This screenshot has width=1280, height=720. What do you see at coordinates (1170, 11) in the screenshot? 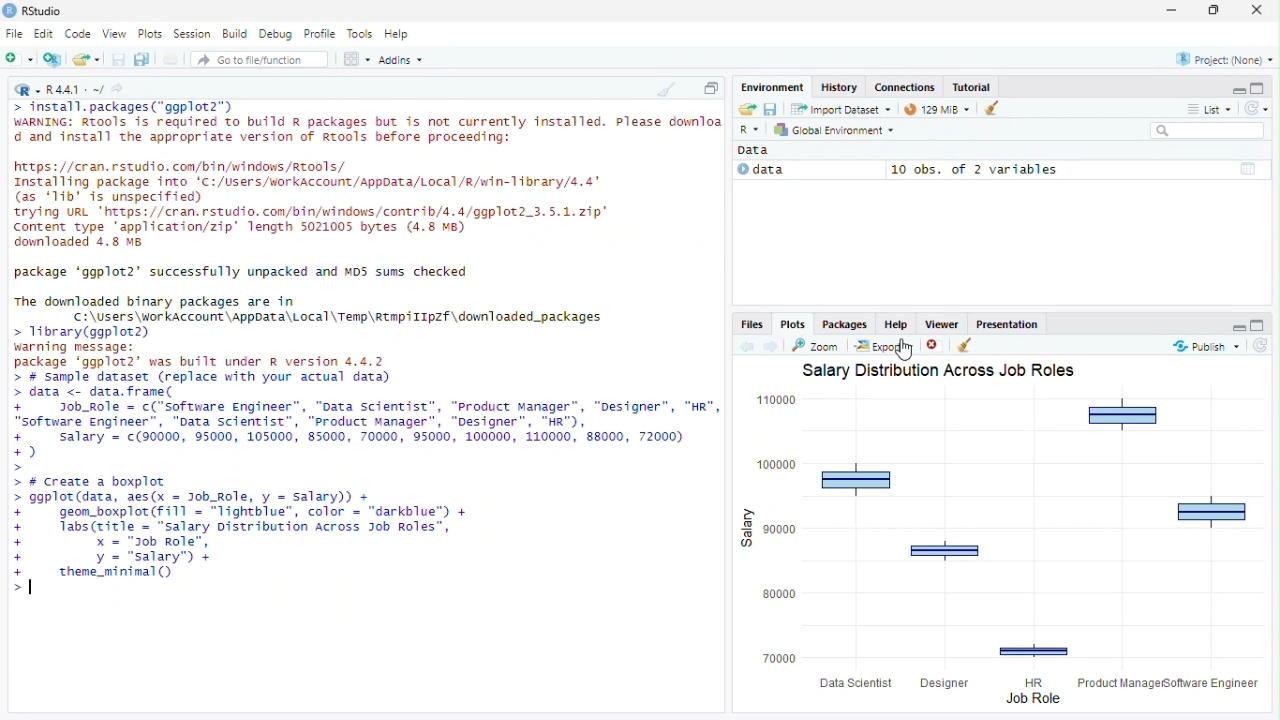
I see `Minimize` at bounding box center [1170, 11].